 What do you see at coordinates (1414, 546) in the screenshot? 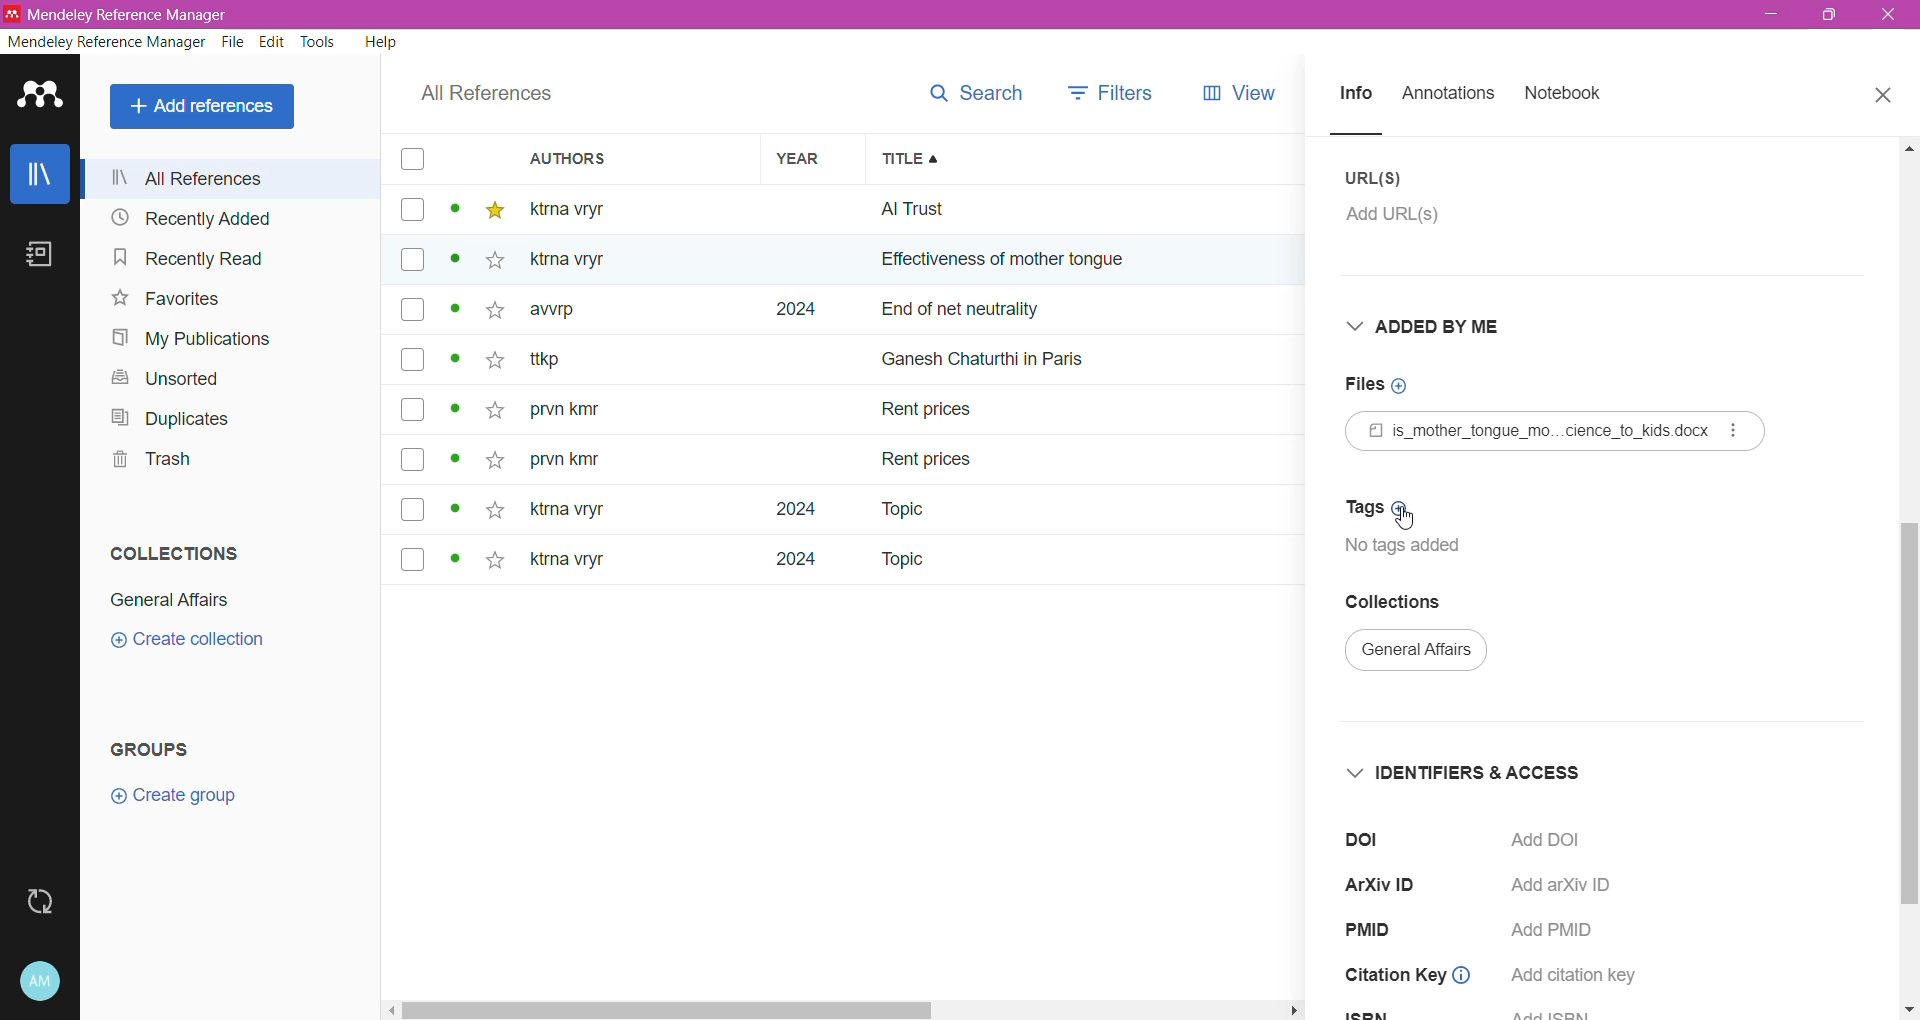
I see `No tags added` at bounding box center [1414, 546].